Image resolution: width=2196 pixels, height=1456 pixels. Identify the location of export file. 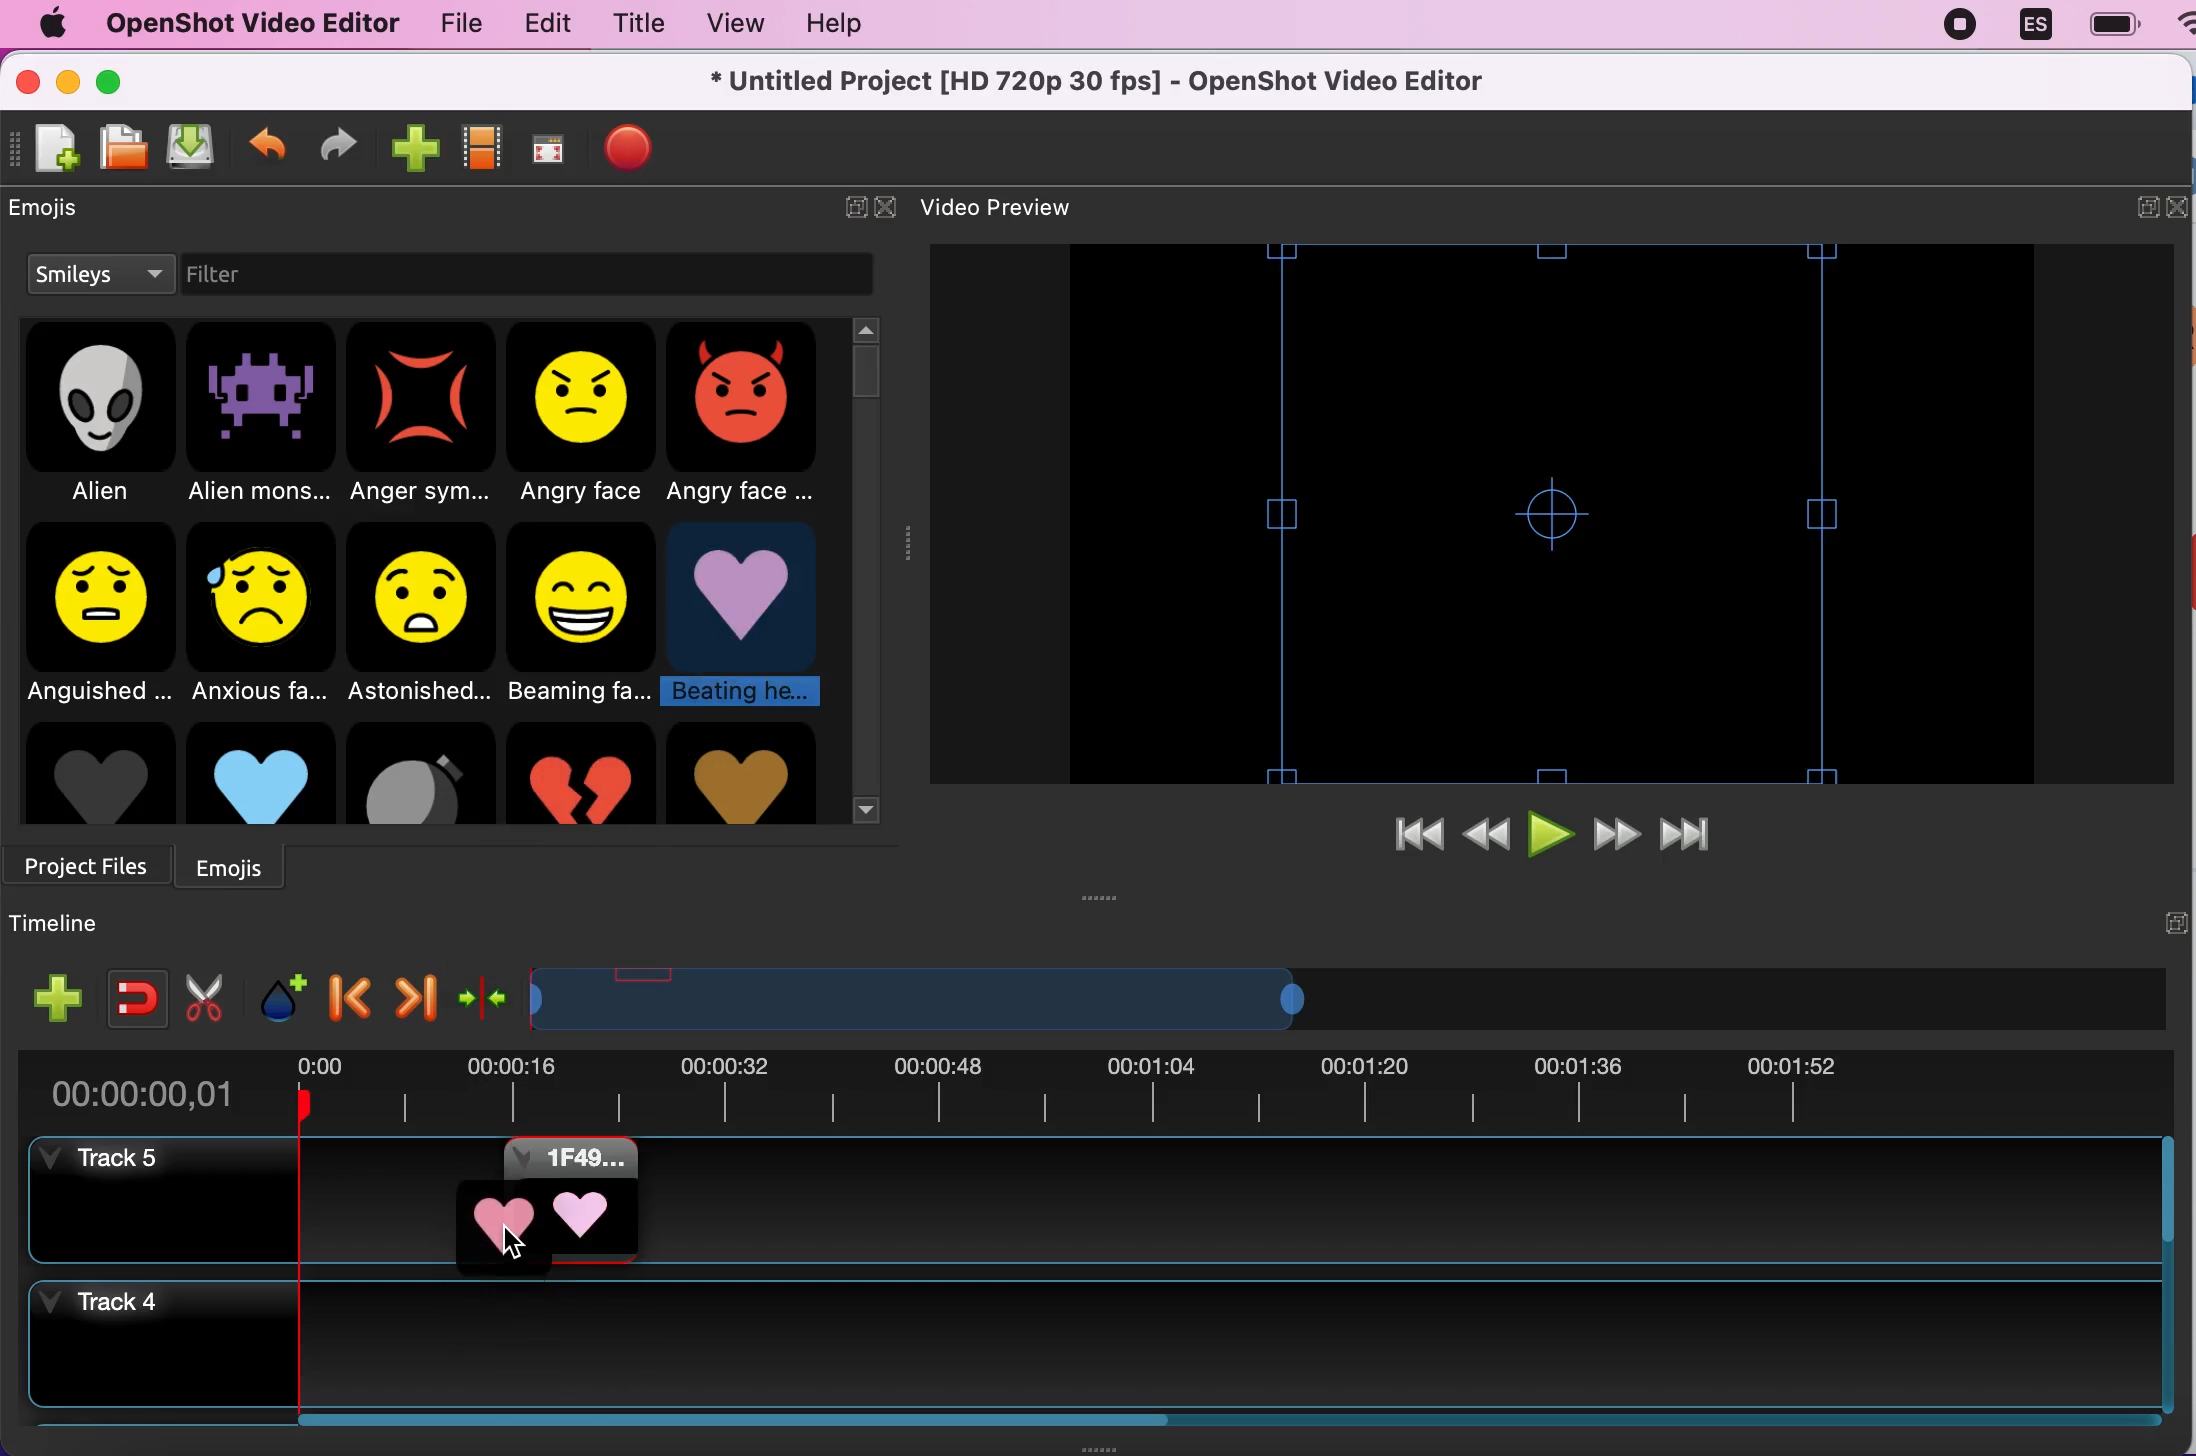
(629, 150).